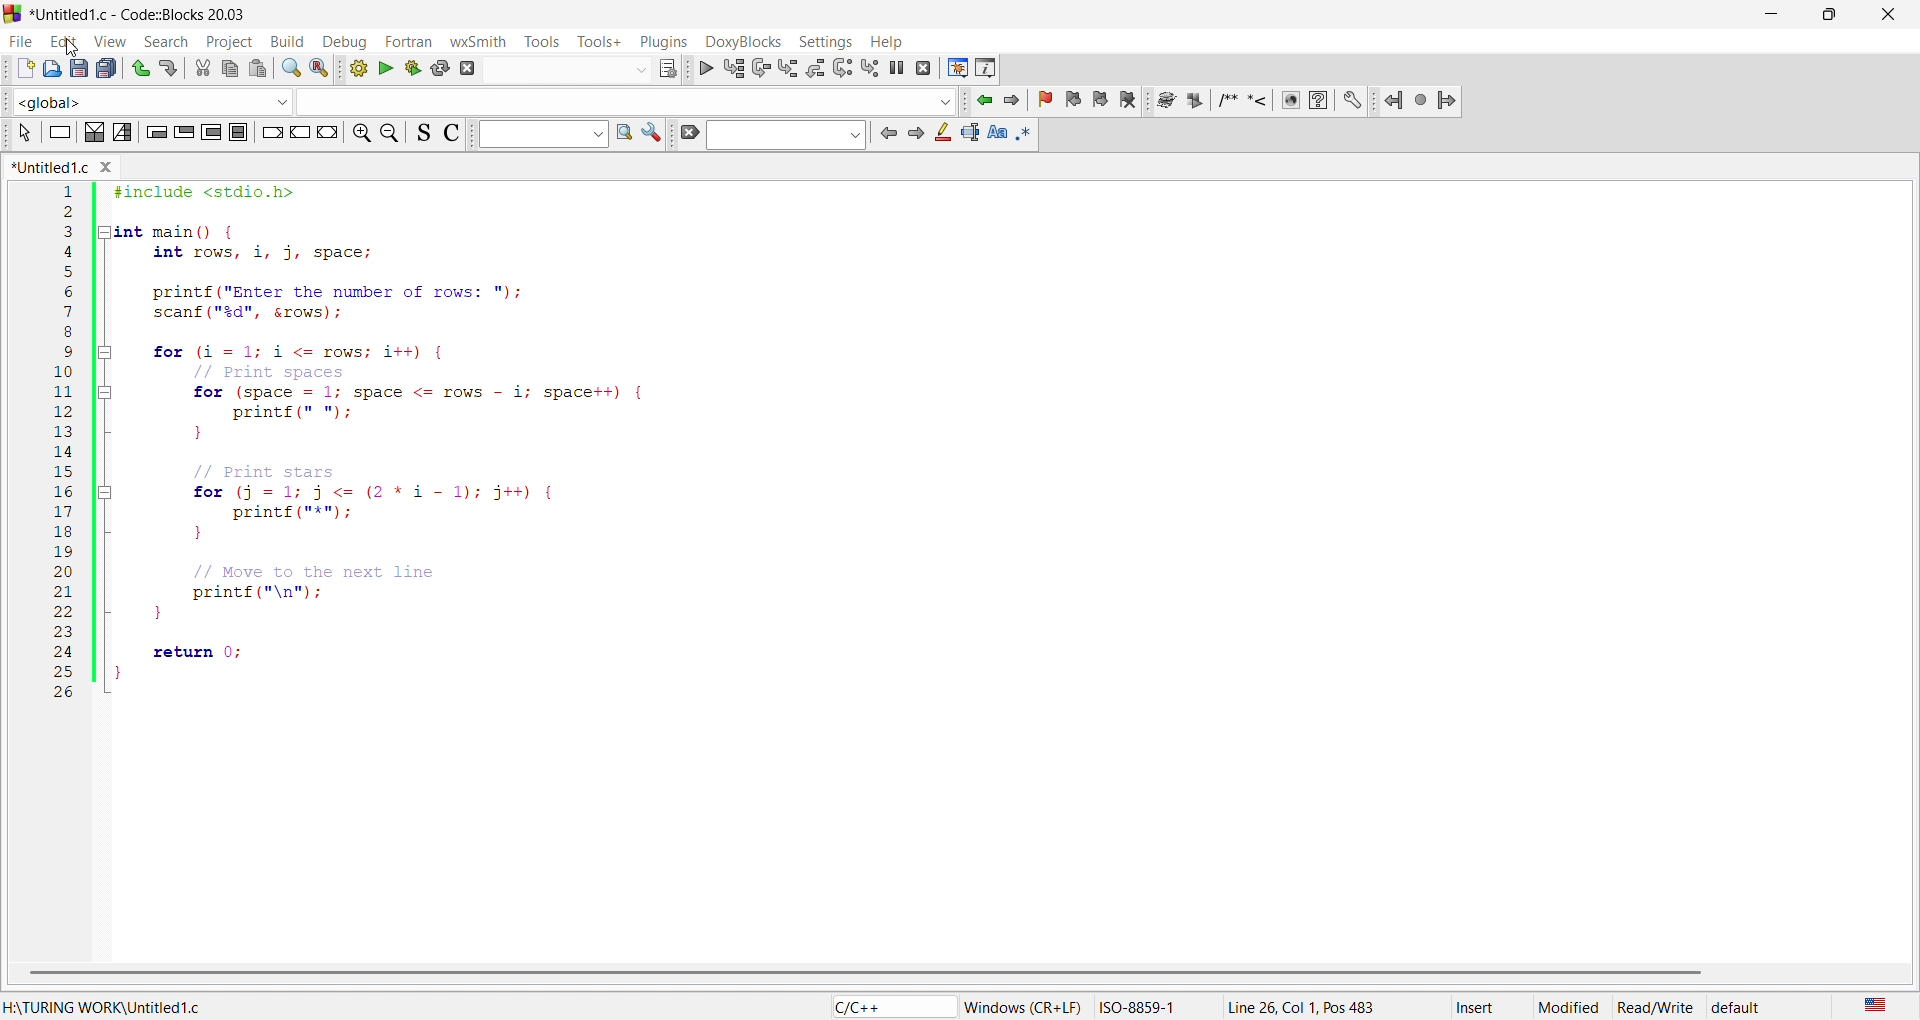 Image resolution: width=1920 pixels, height=1020 pixels. Describe the element at coordinates (1093, 101) in the screenshot. I see `bookmark icon` at that location.